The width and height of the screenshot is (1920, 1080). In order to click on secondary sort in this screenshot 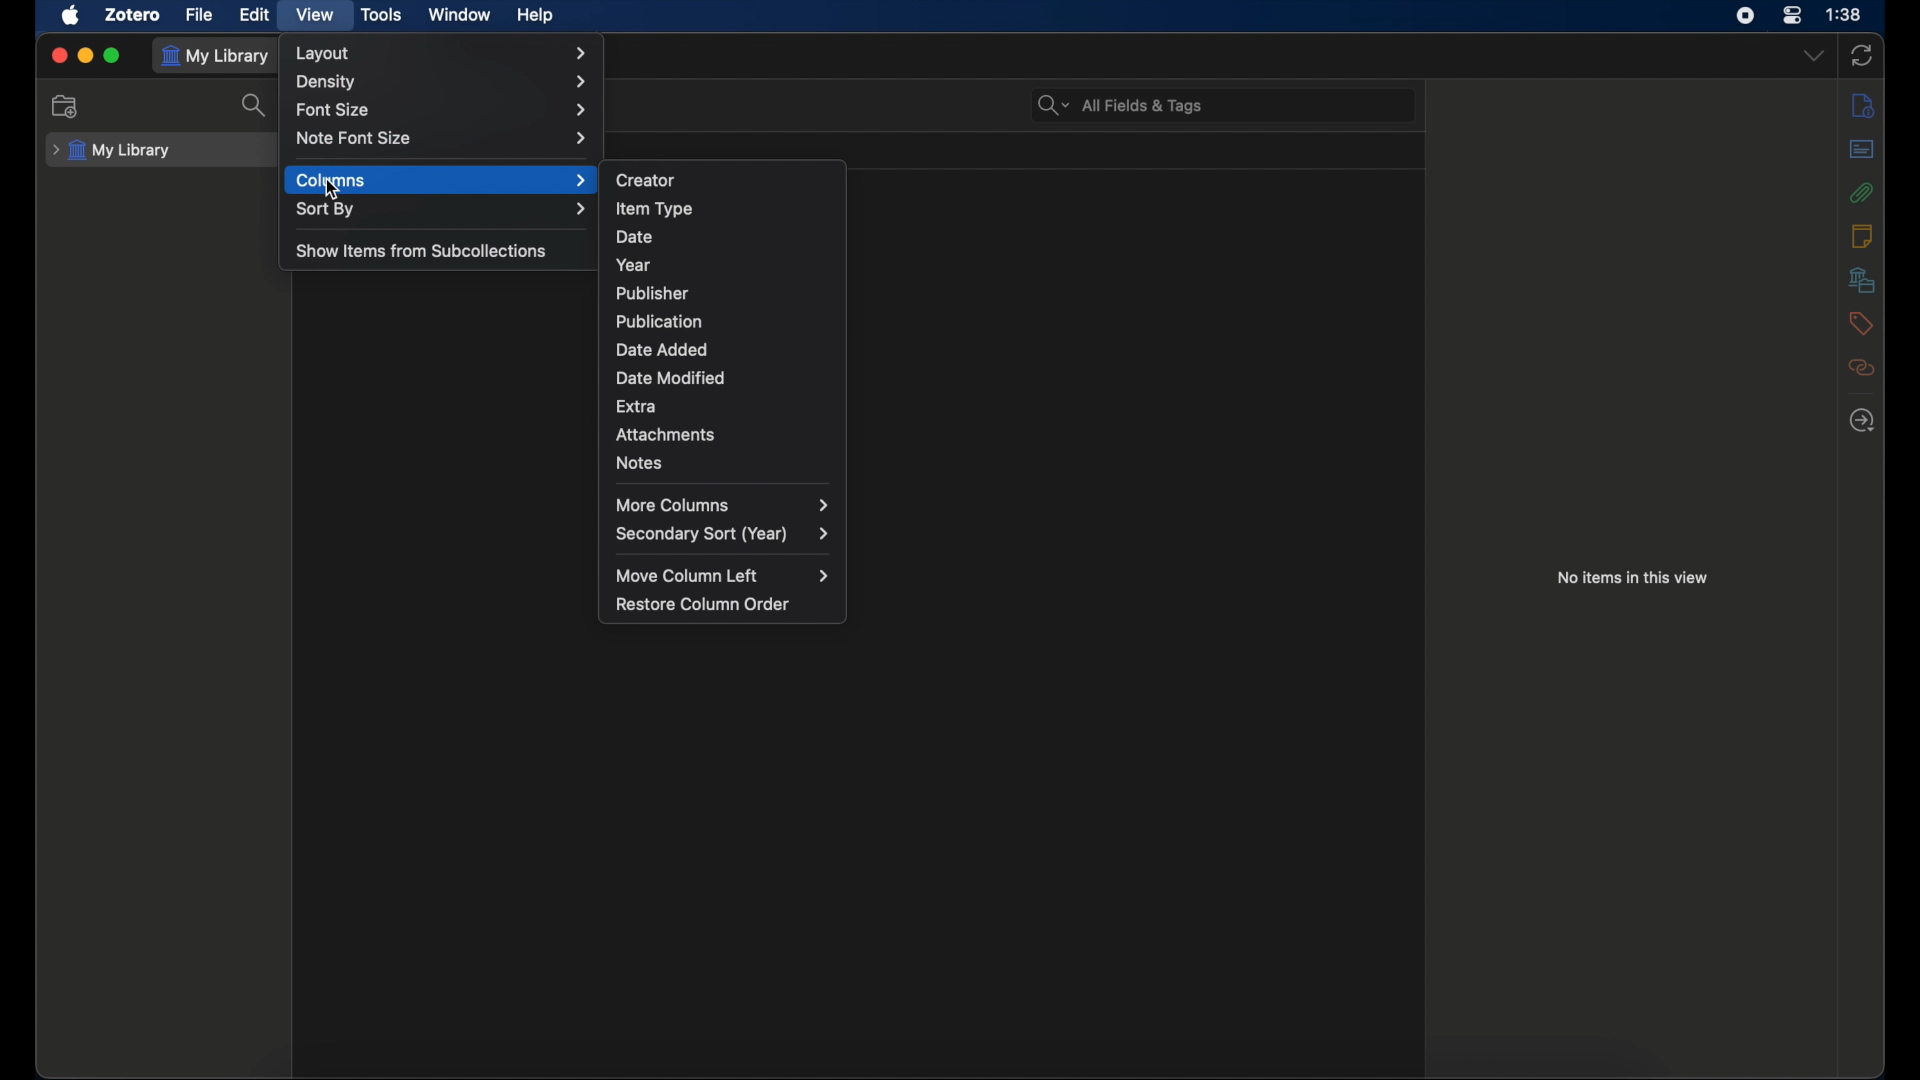, I will do `click(722, 534)`.